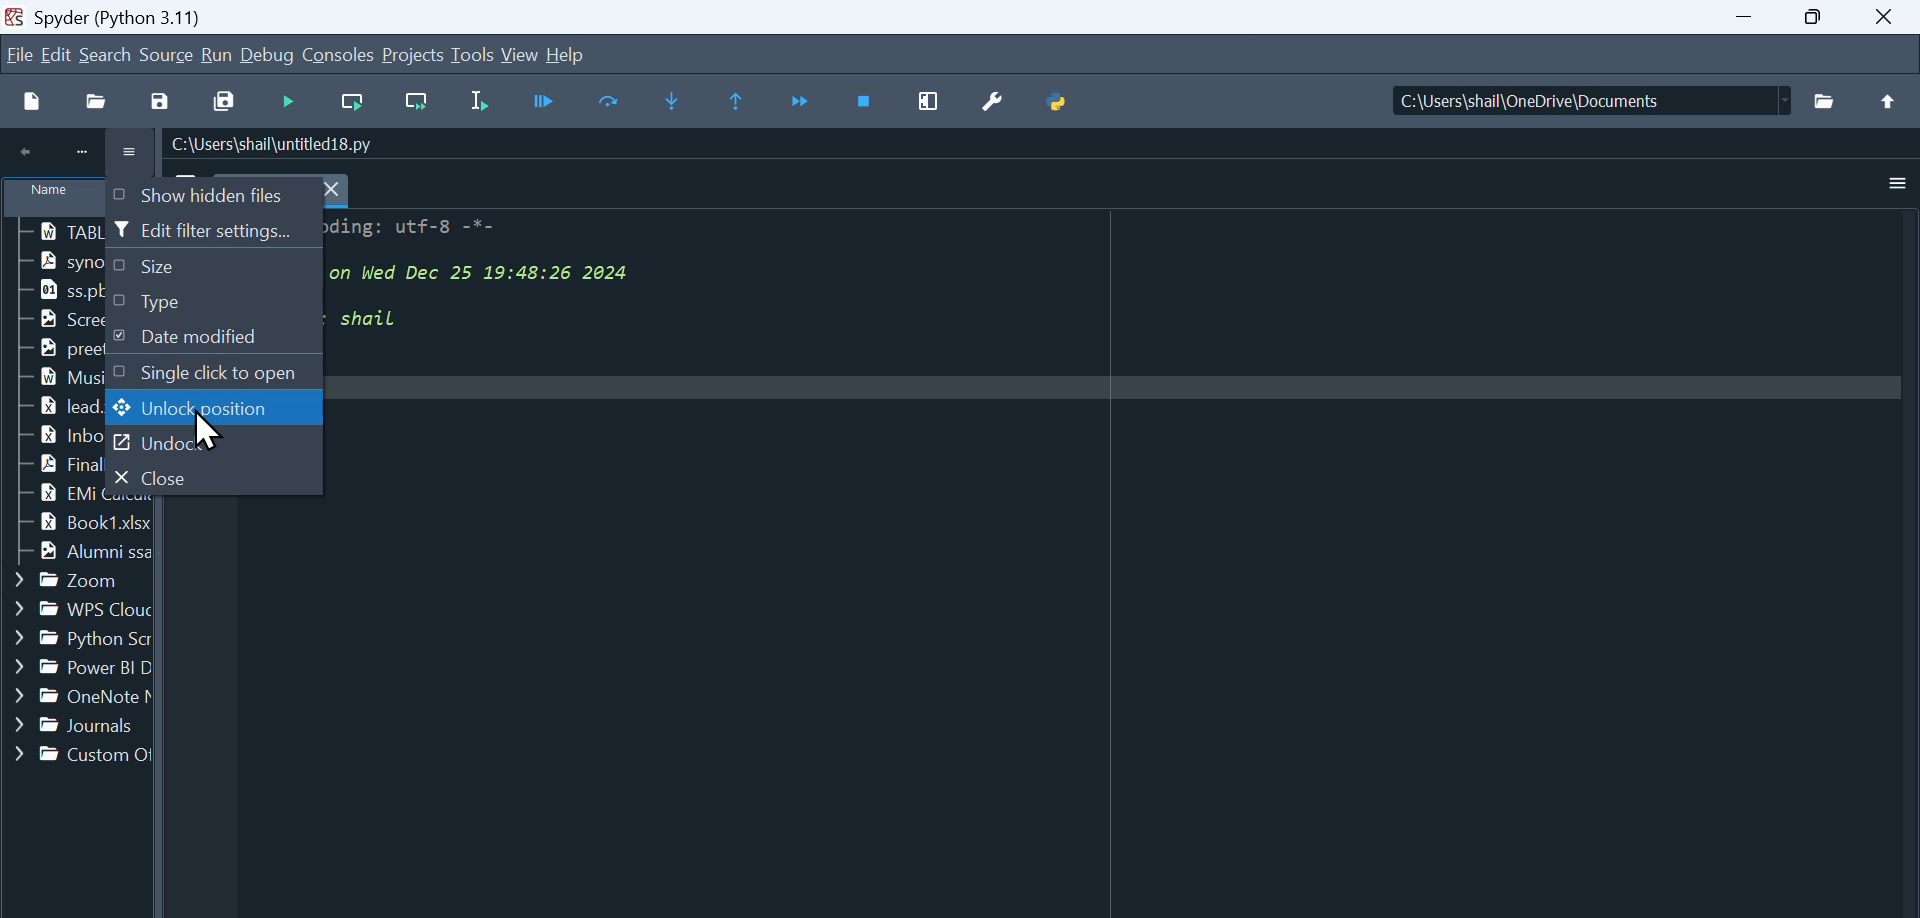 The width and height of the screenshot is (1920, 918). Describe the element at coordinates (349, 103) in the screenshot. I see `Run current cell` at that location.